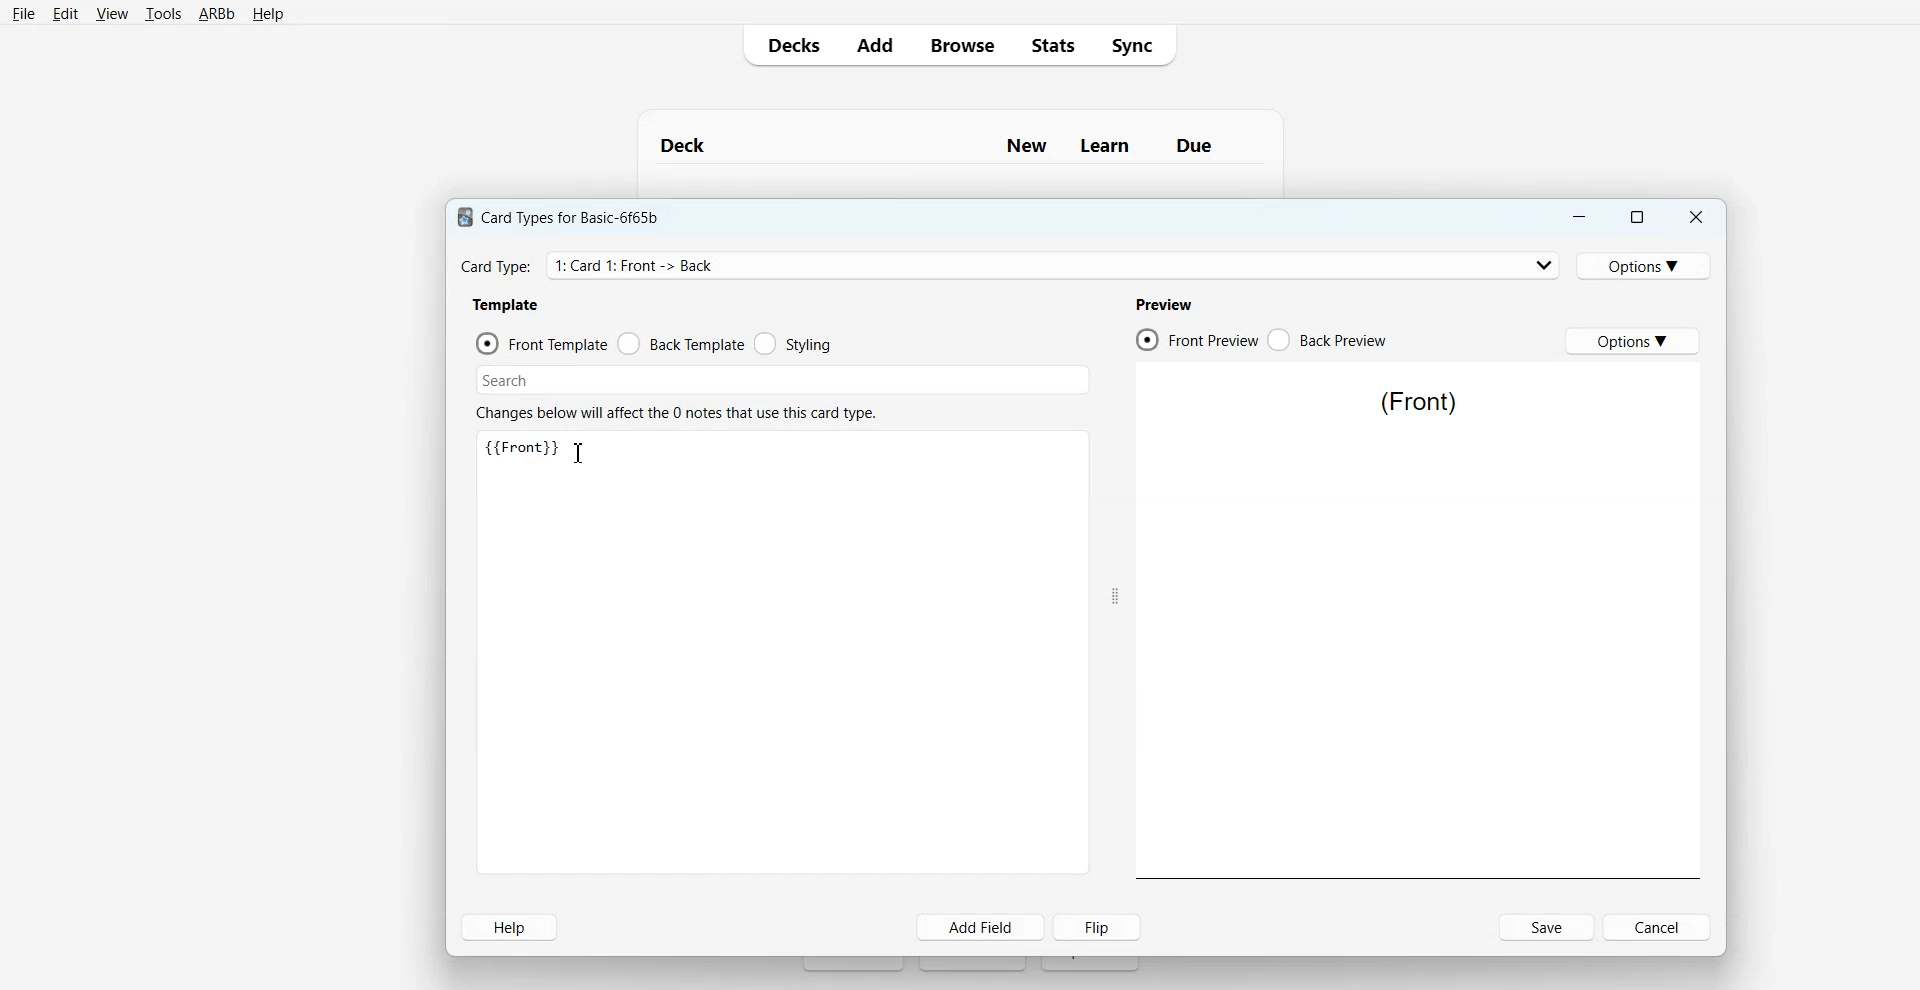 This screenshot has height=990, width=1920. What do you see at coordinates (874, 45) in the screenshot?
I see `Add` at bounding box center [874, 45].